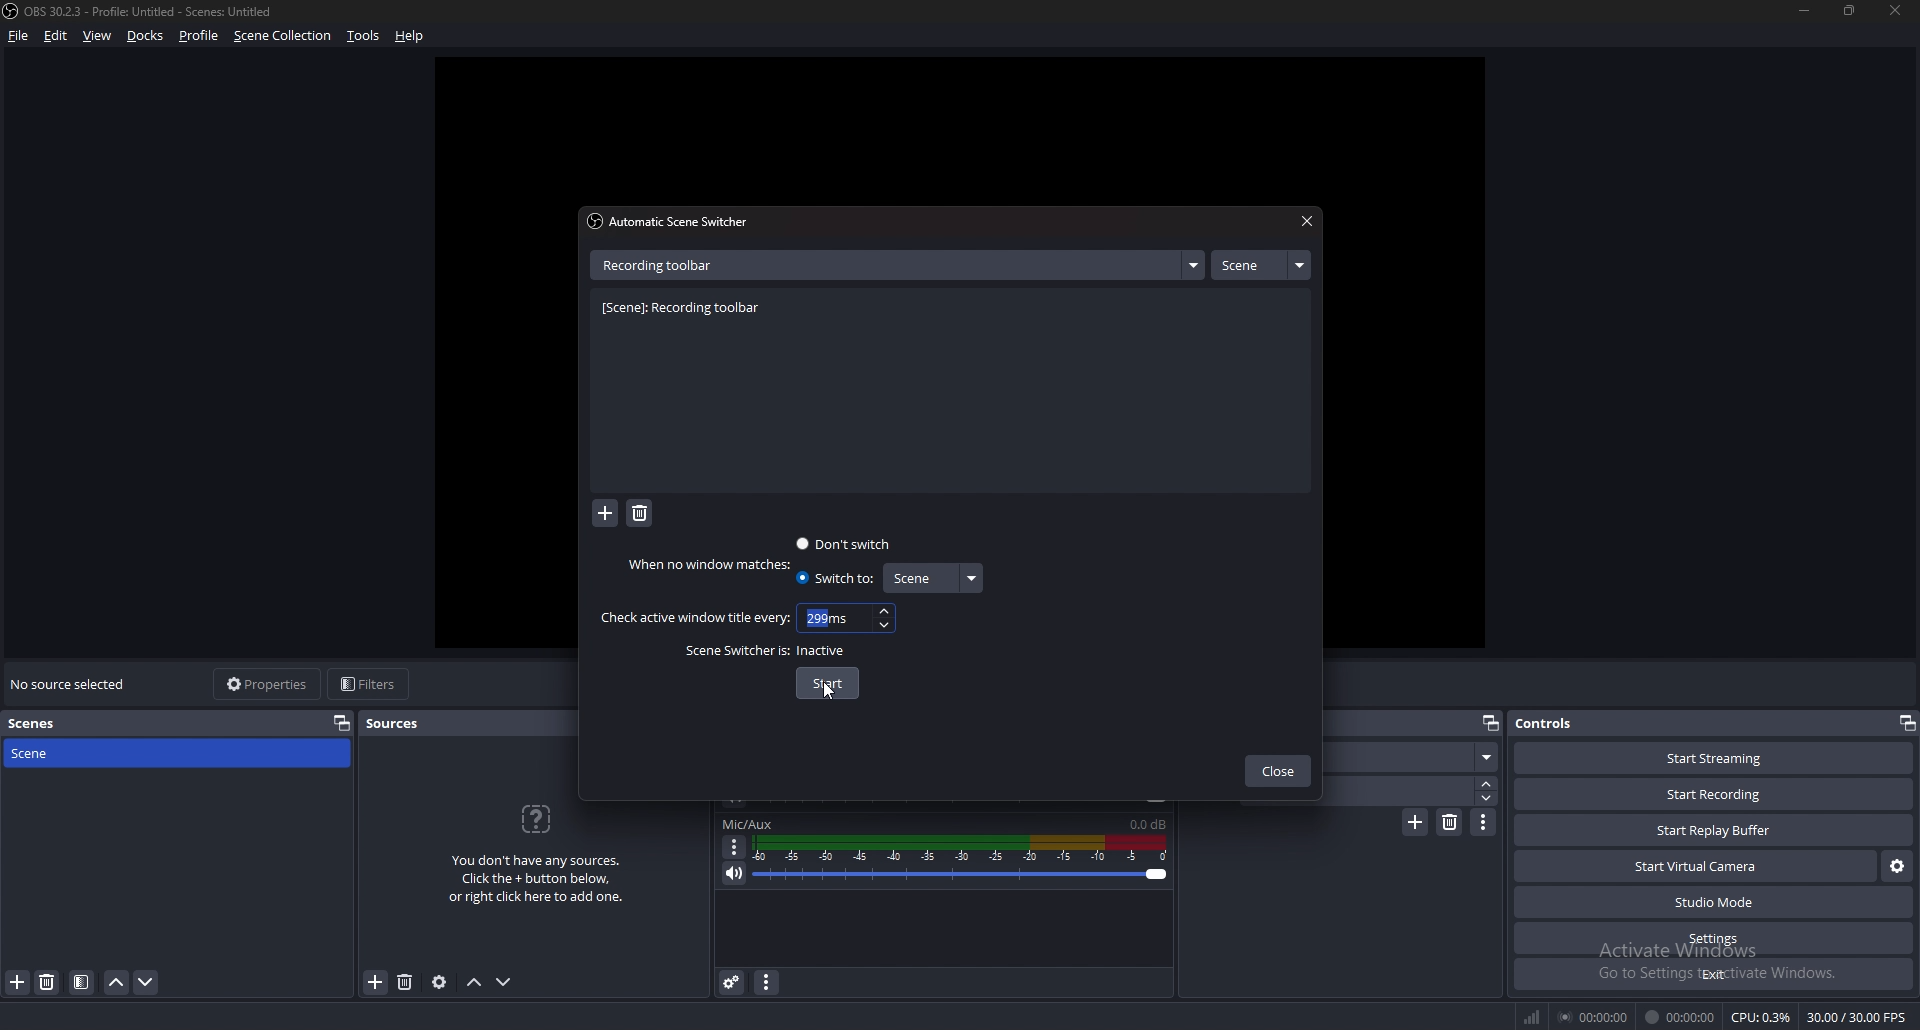  I want to click on remove, so click(640, 514).